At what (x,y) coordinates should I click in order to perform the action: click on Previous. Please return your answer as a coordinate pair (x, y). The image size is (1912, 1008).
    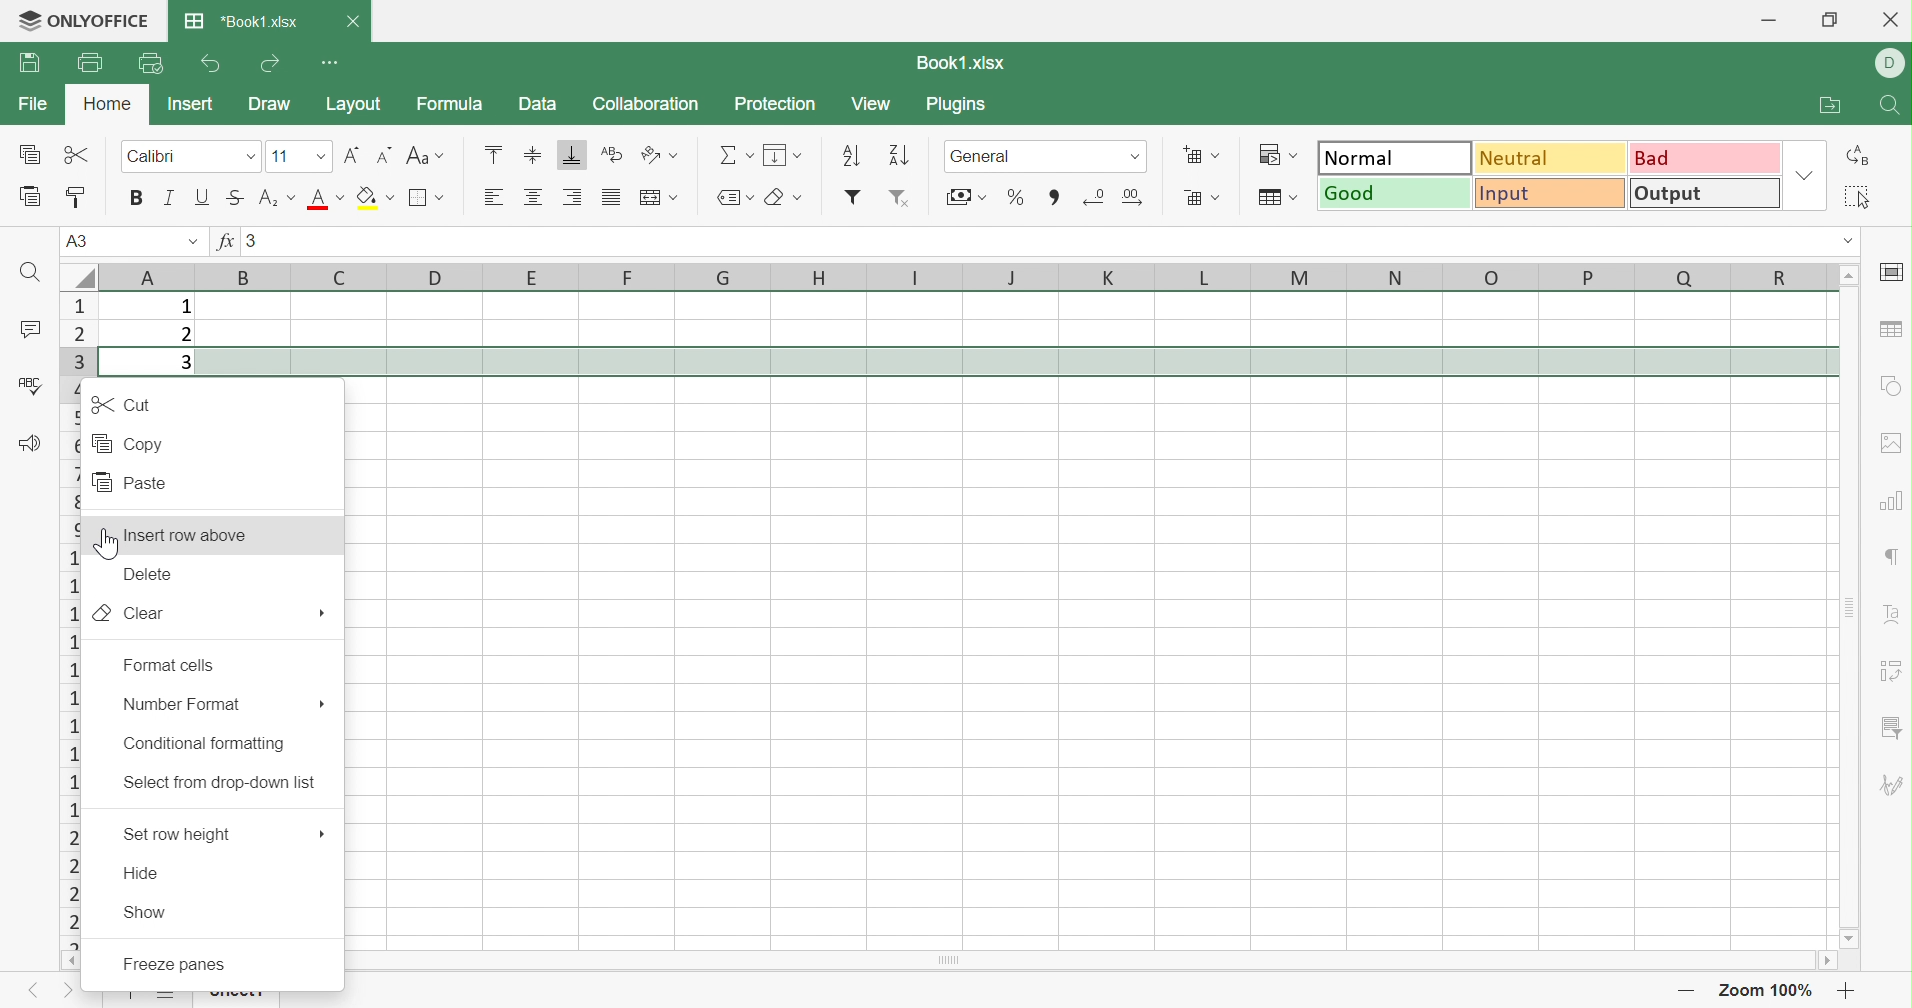
    Looking at the image, I should click on (35, 989).